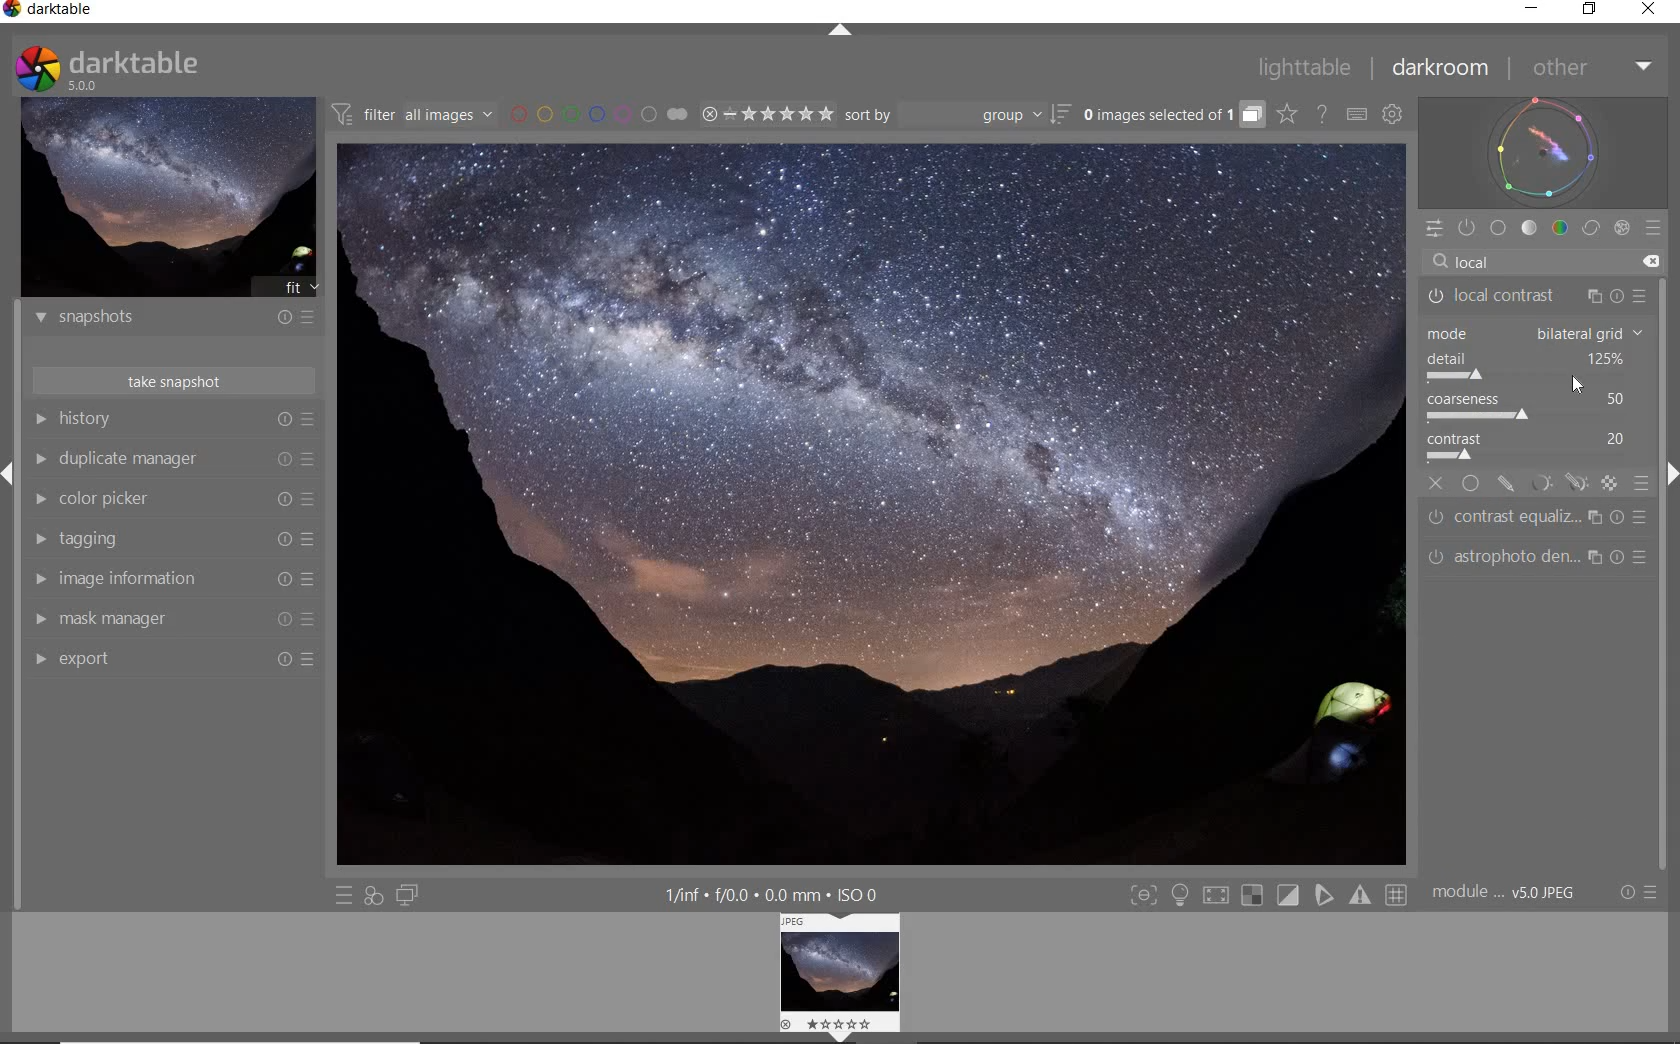 The height and width of the screenshot is (1044, 1680). Describe the element at coordinates (75, 10) in the screenshot. I see `SYSTEM NAME` at that location.